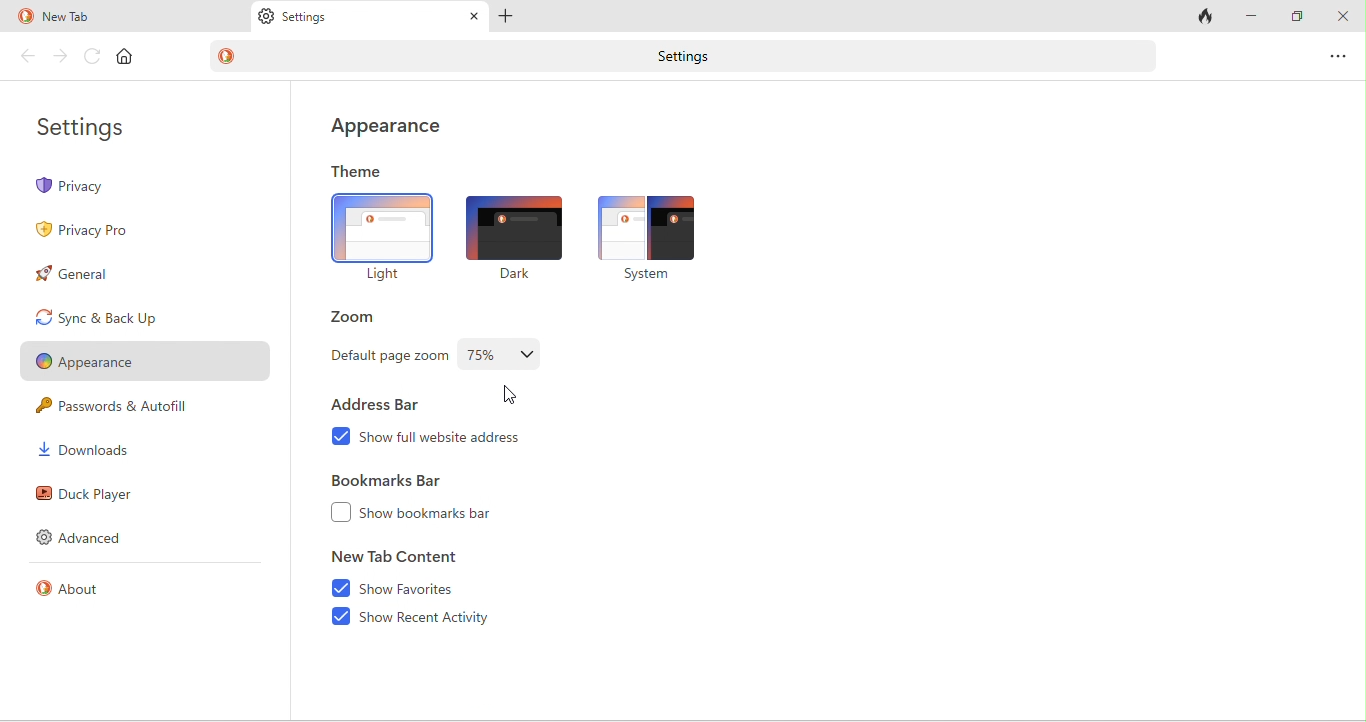  What do you see at coordinates (442, 440) in the screenshot?
I see `show full website address` at bounding box center [442, 440].